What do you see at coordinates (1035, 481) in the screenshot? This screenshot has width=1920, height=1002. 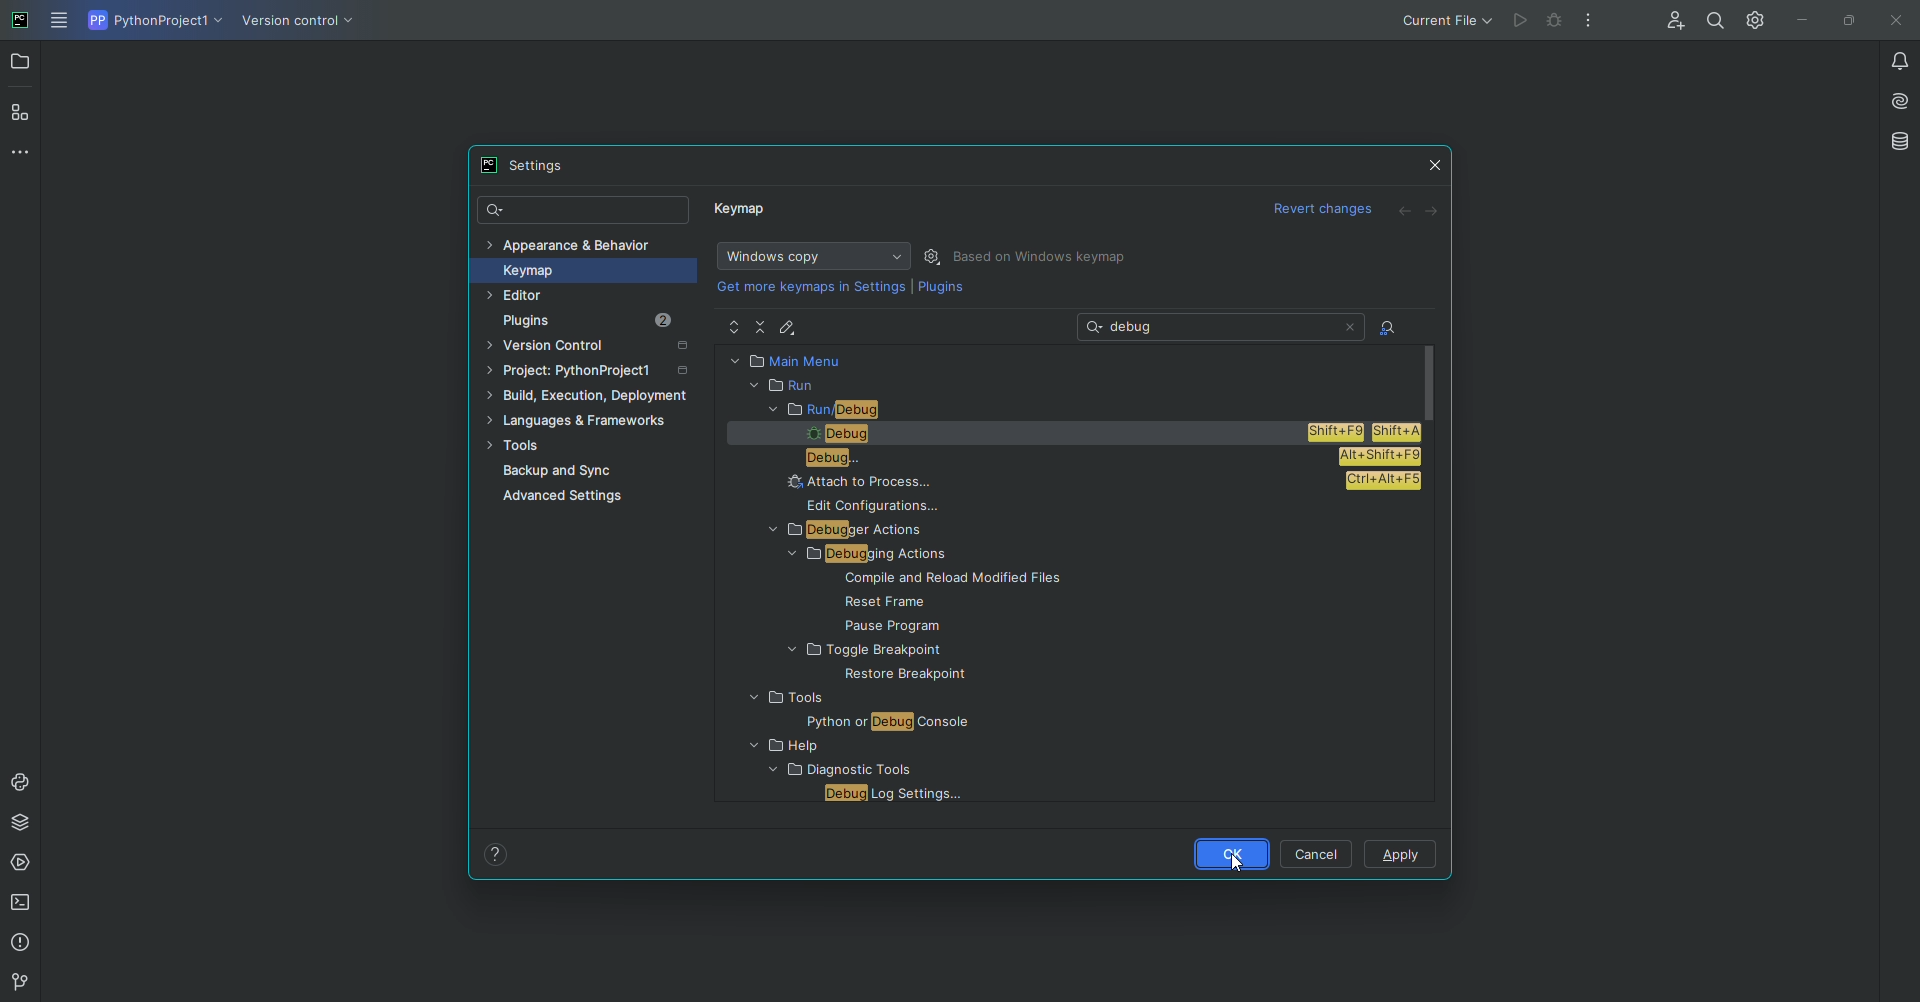 I see `ATTACH TO PROCESS` at bounding box center [1035, 481].